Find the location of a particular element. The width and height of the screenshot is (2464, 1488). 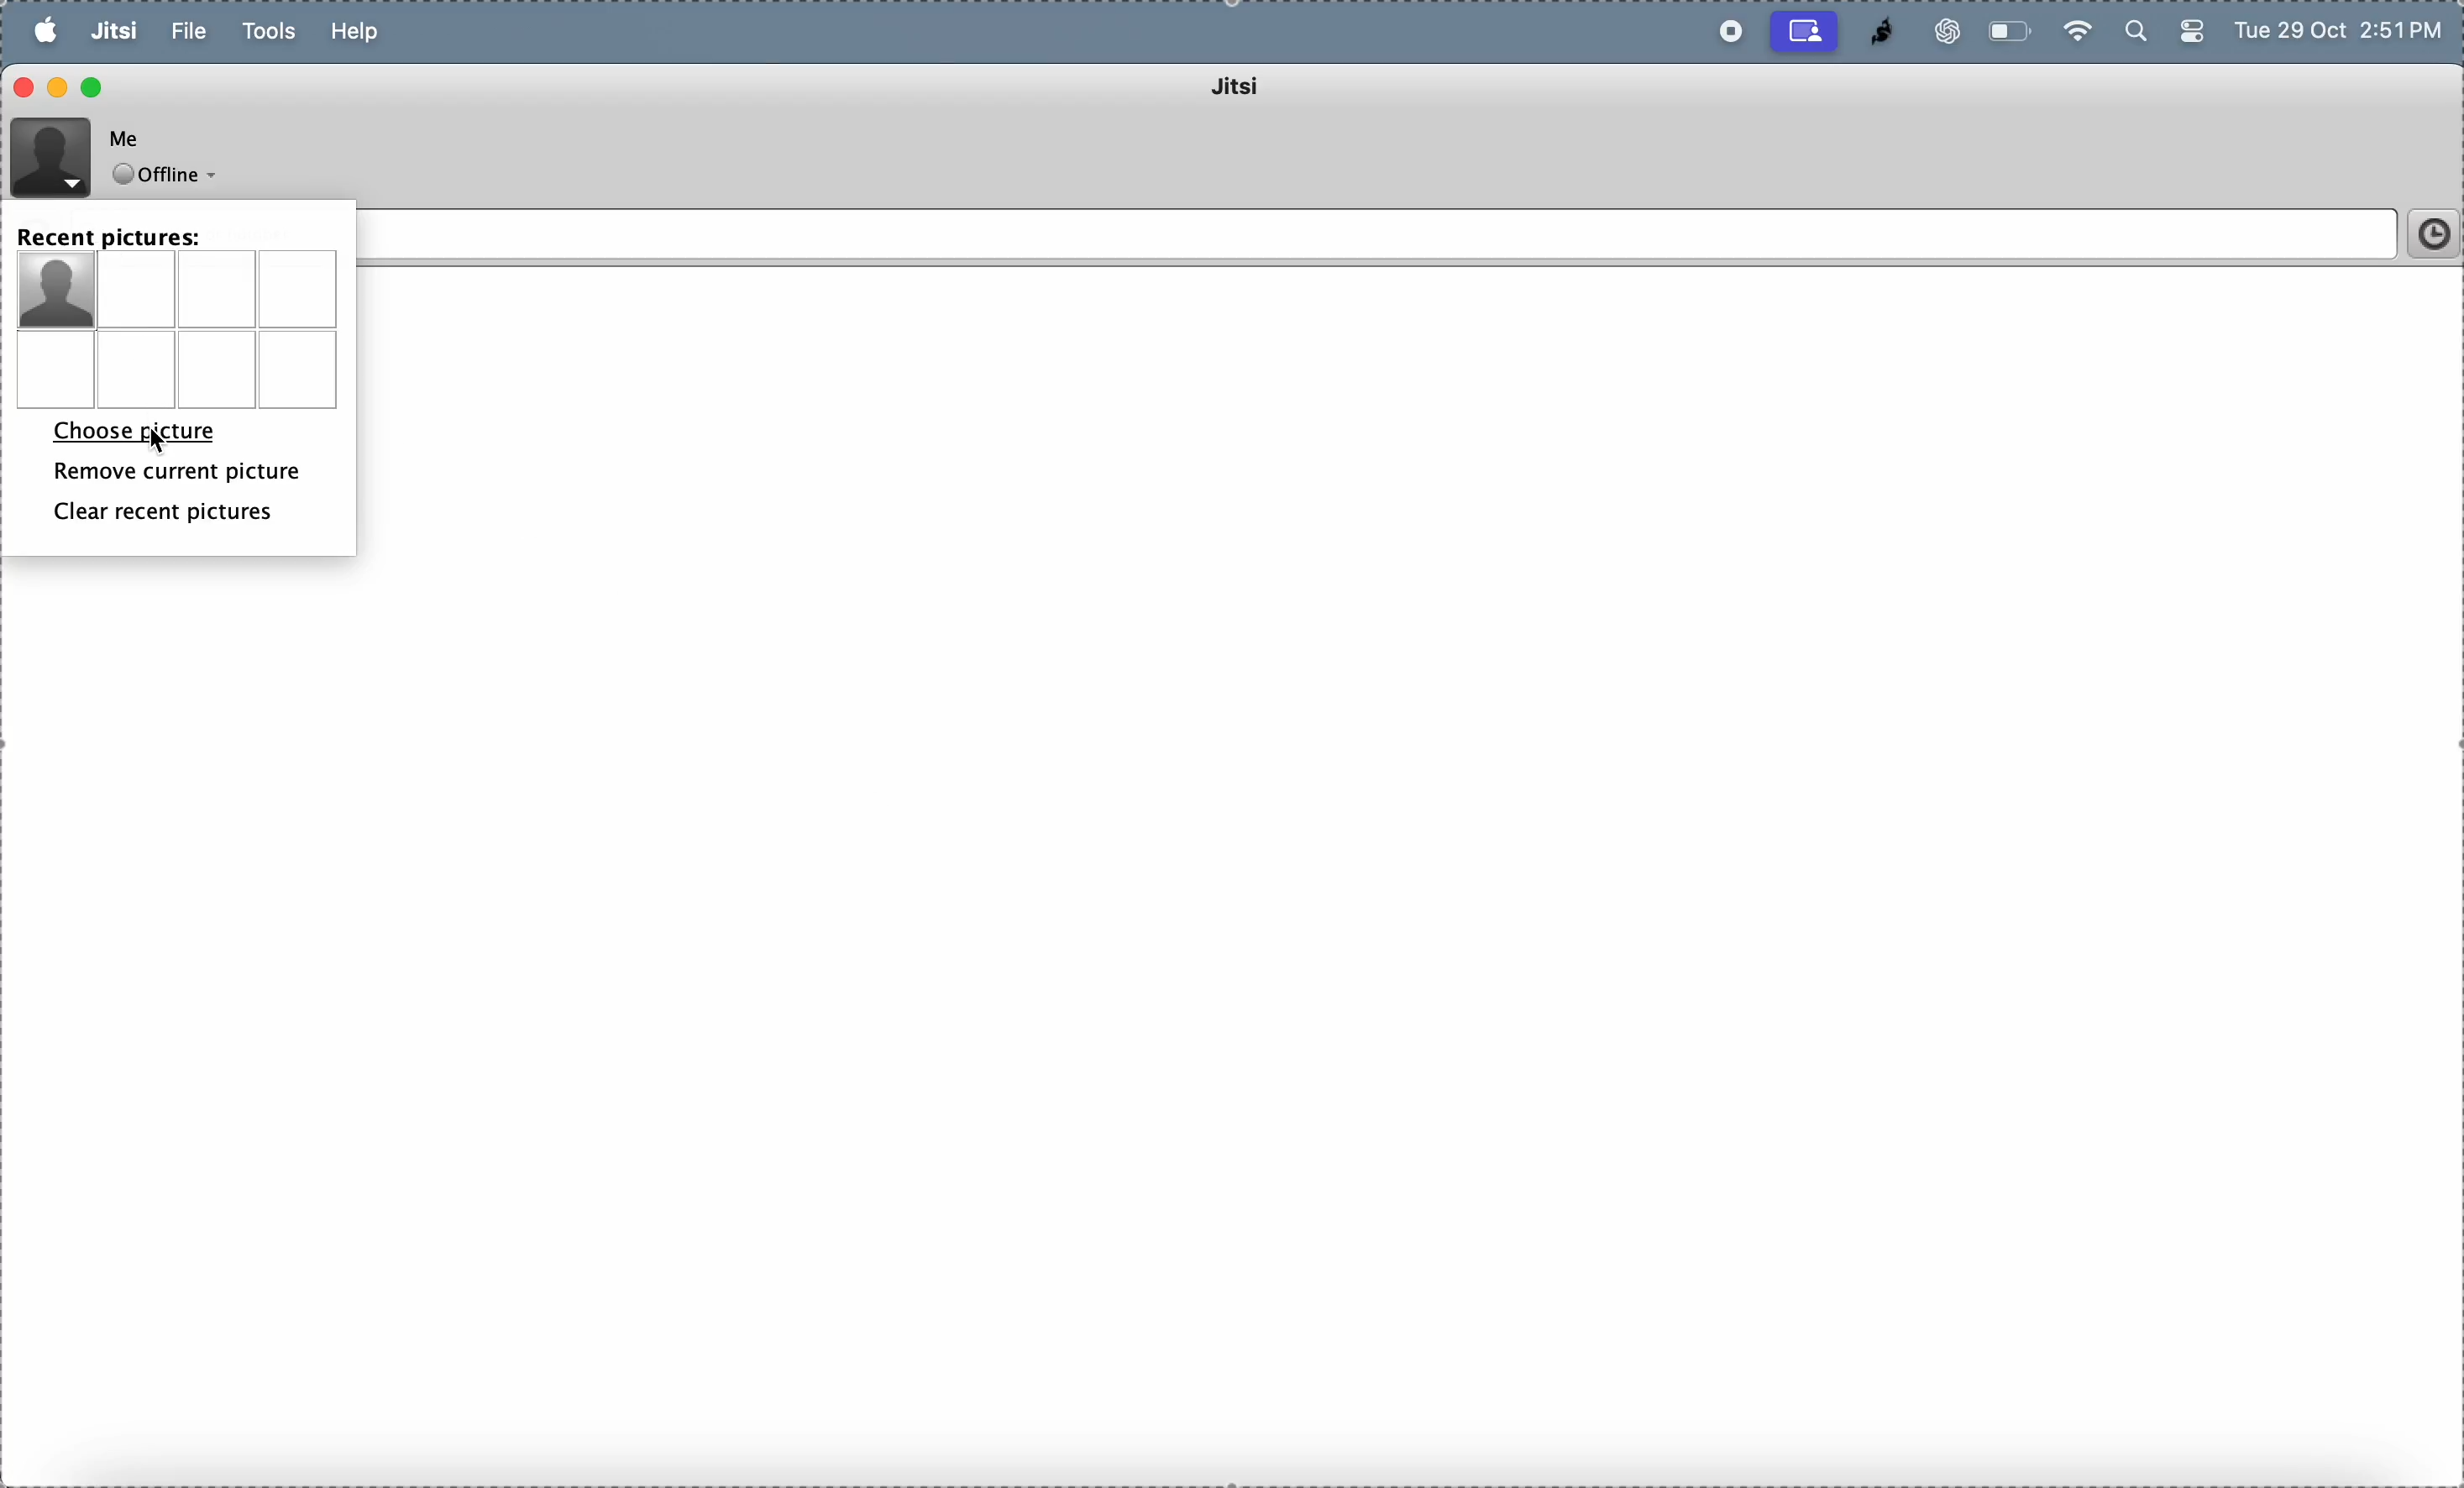

battery is located at coordinates (2012, 31).